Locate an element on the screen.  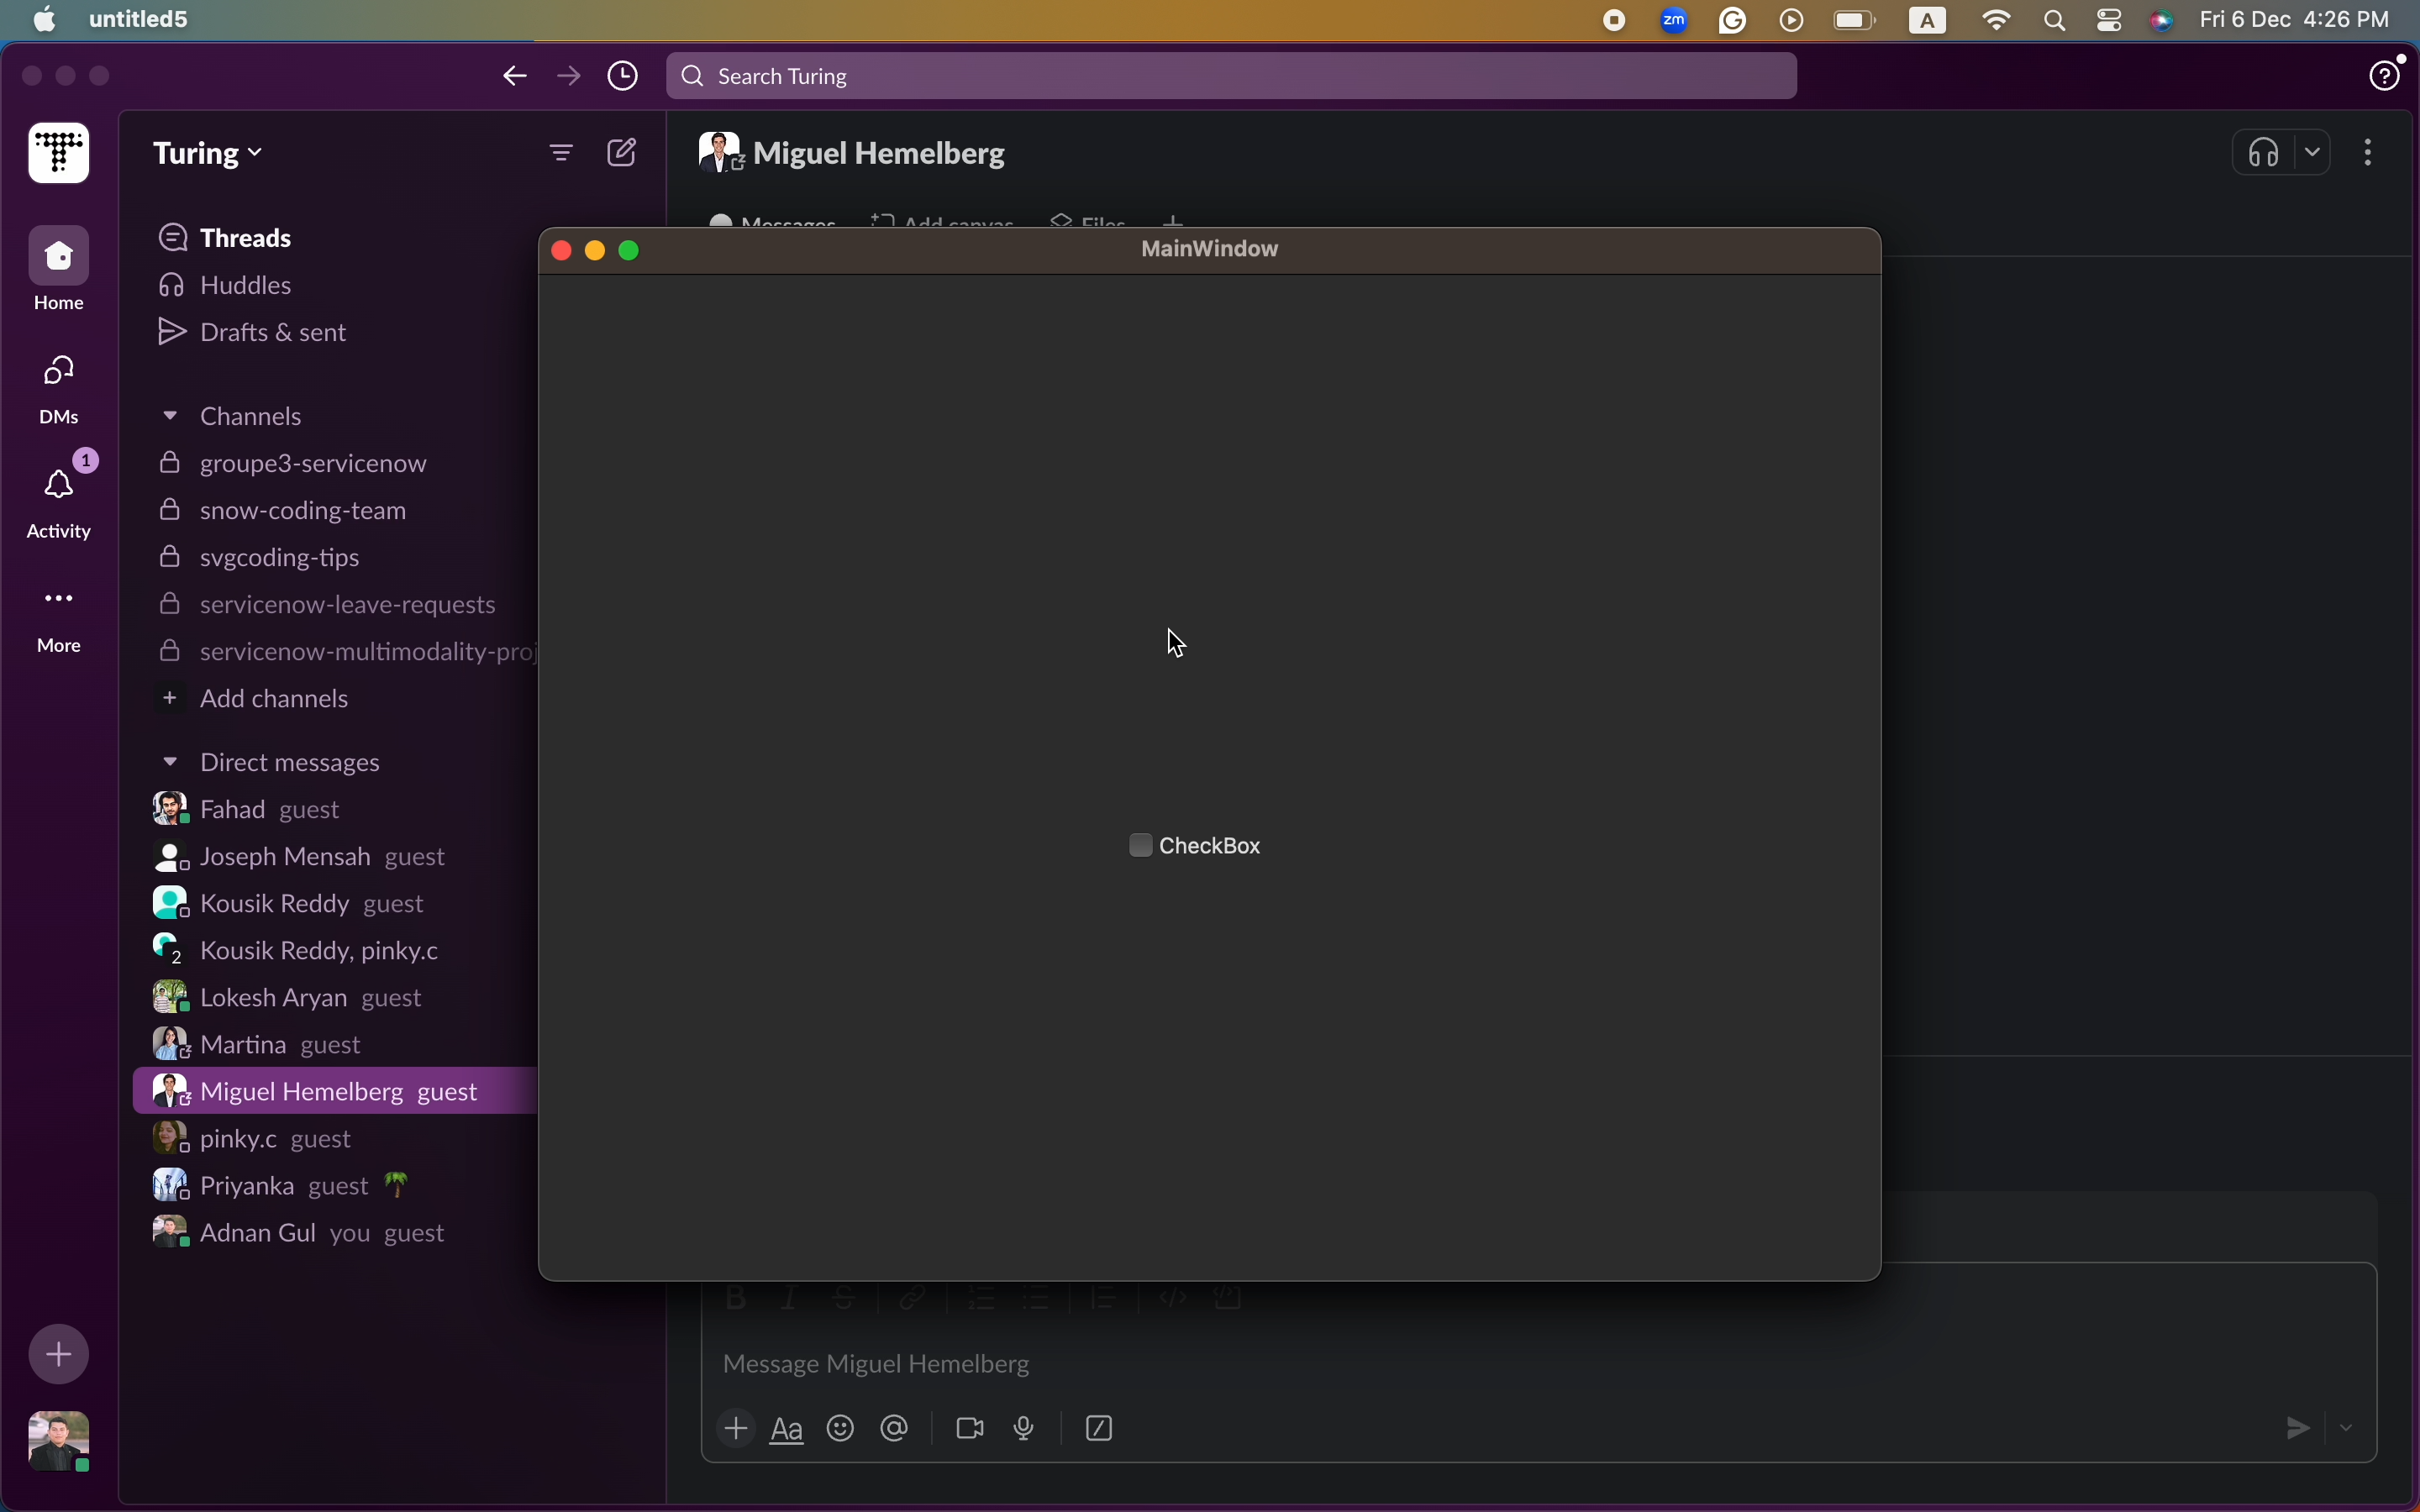
Activity is located at coordinates (57, 496).